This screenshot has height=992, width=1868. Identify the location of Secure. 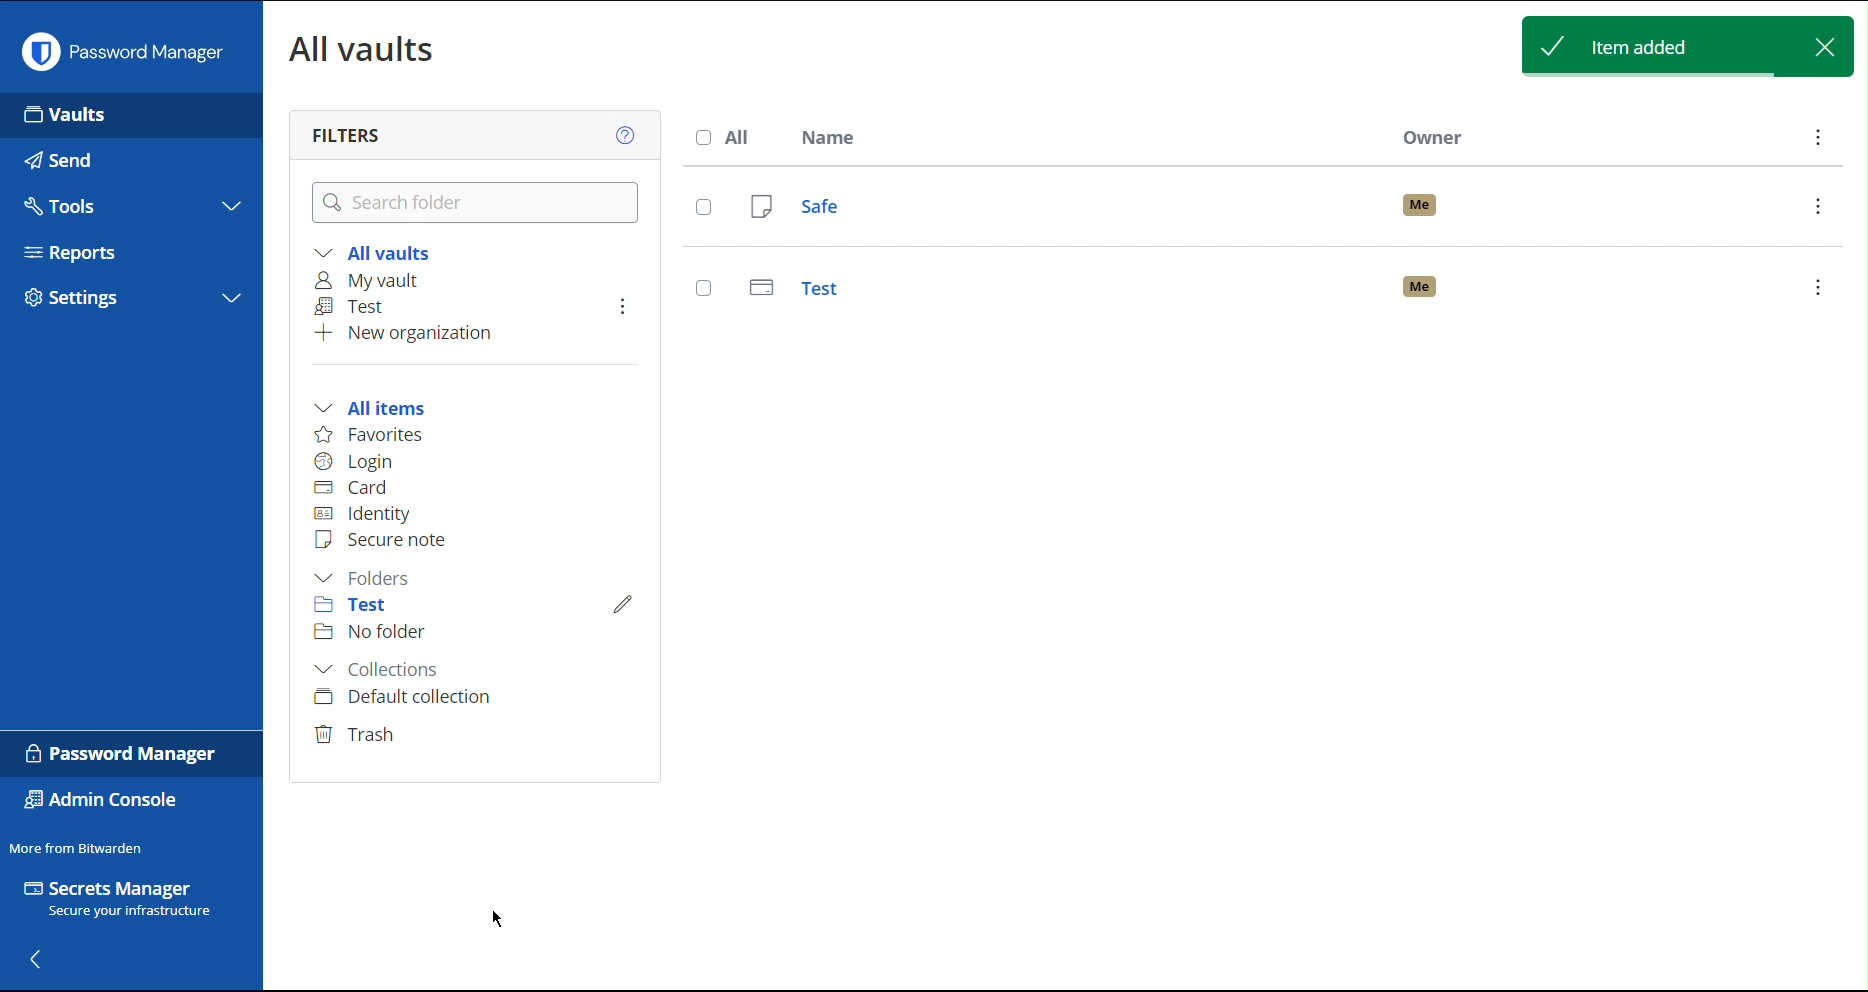
(385, 540).